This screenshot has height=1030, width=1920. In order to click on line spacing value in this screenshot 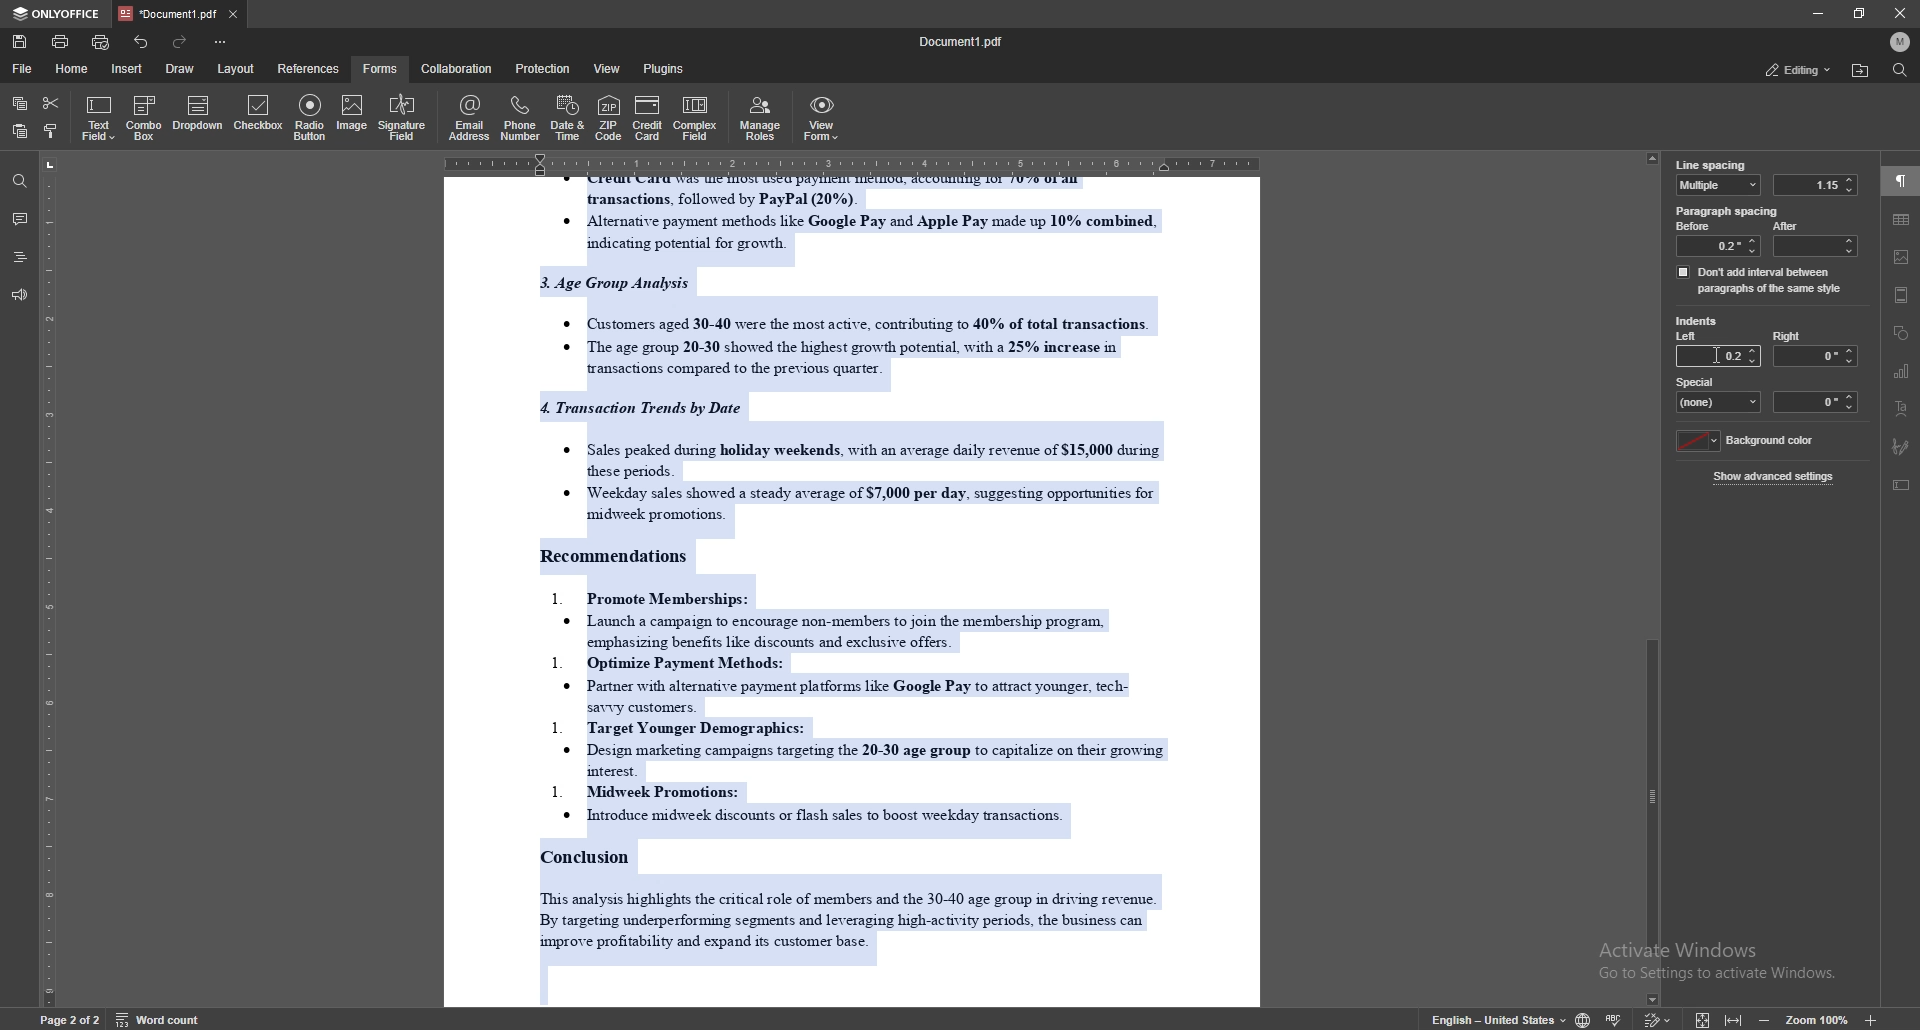, I will do `click(1814, 185)`.